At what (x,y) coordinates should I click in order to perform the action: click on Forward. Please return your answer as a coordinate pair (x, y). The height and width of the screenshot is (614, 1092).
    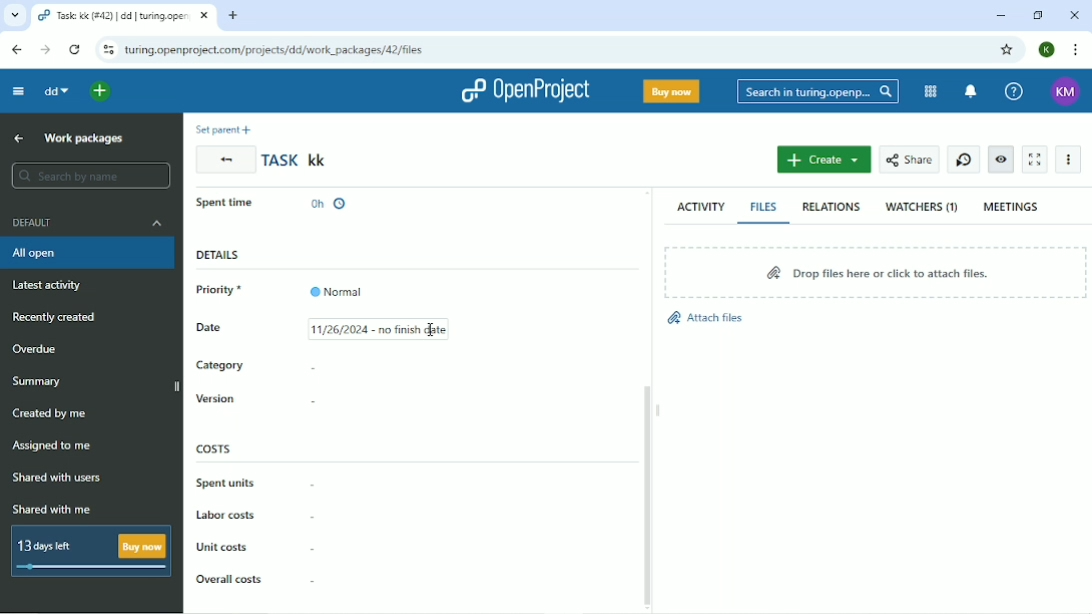
    Looking at the image, I should click on (46, 49).